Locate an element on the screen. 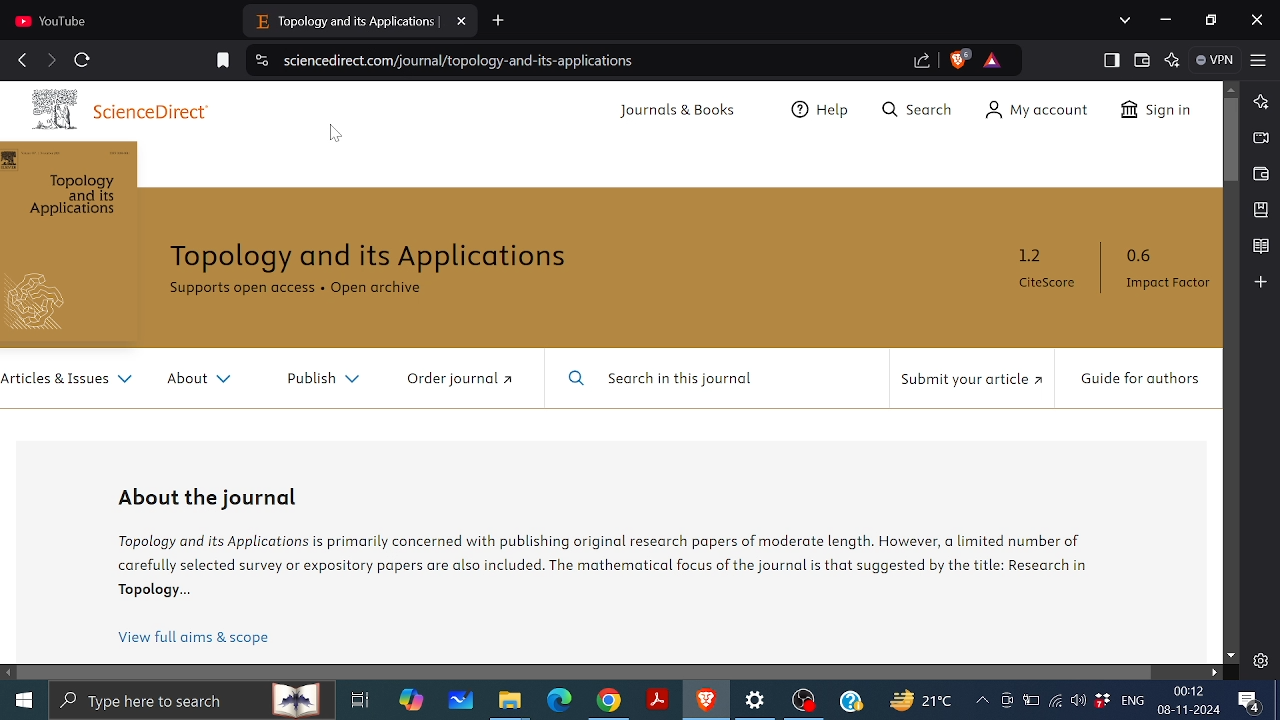 The height and width of the screenshot is (720, 1280). Settings is located at coordinates (757, 701).